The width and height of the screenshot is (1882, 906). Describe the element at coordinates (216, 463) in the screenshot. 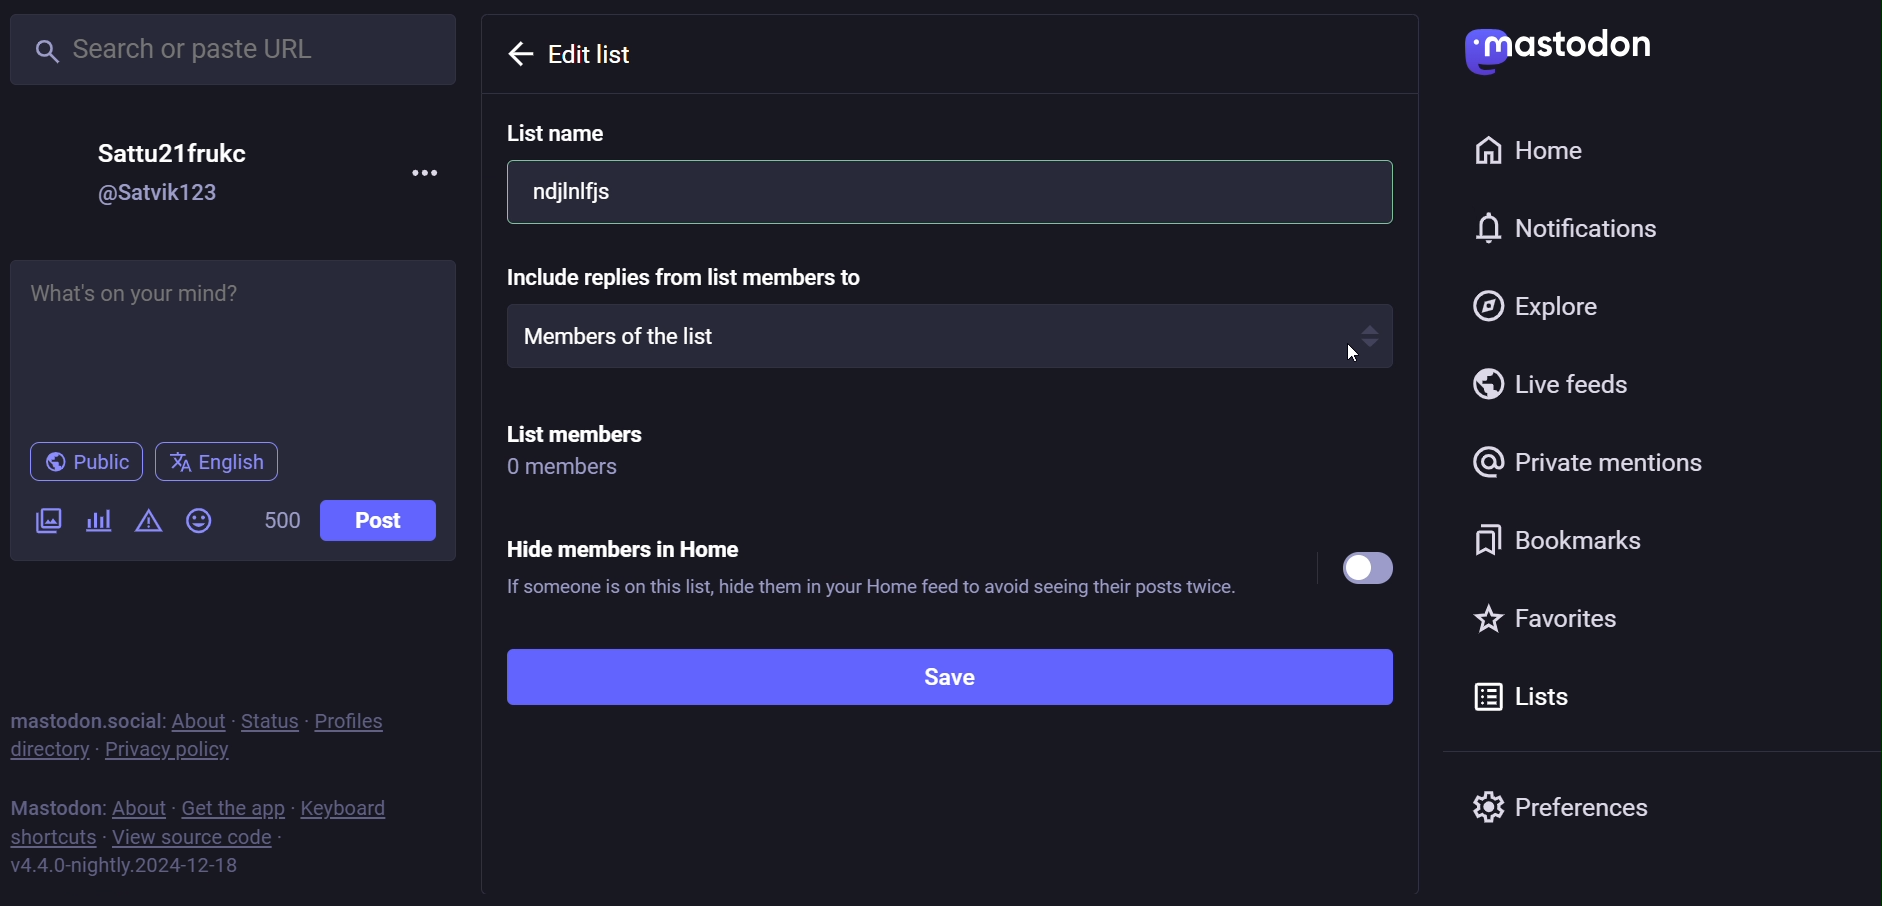

I see `english` at that location.